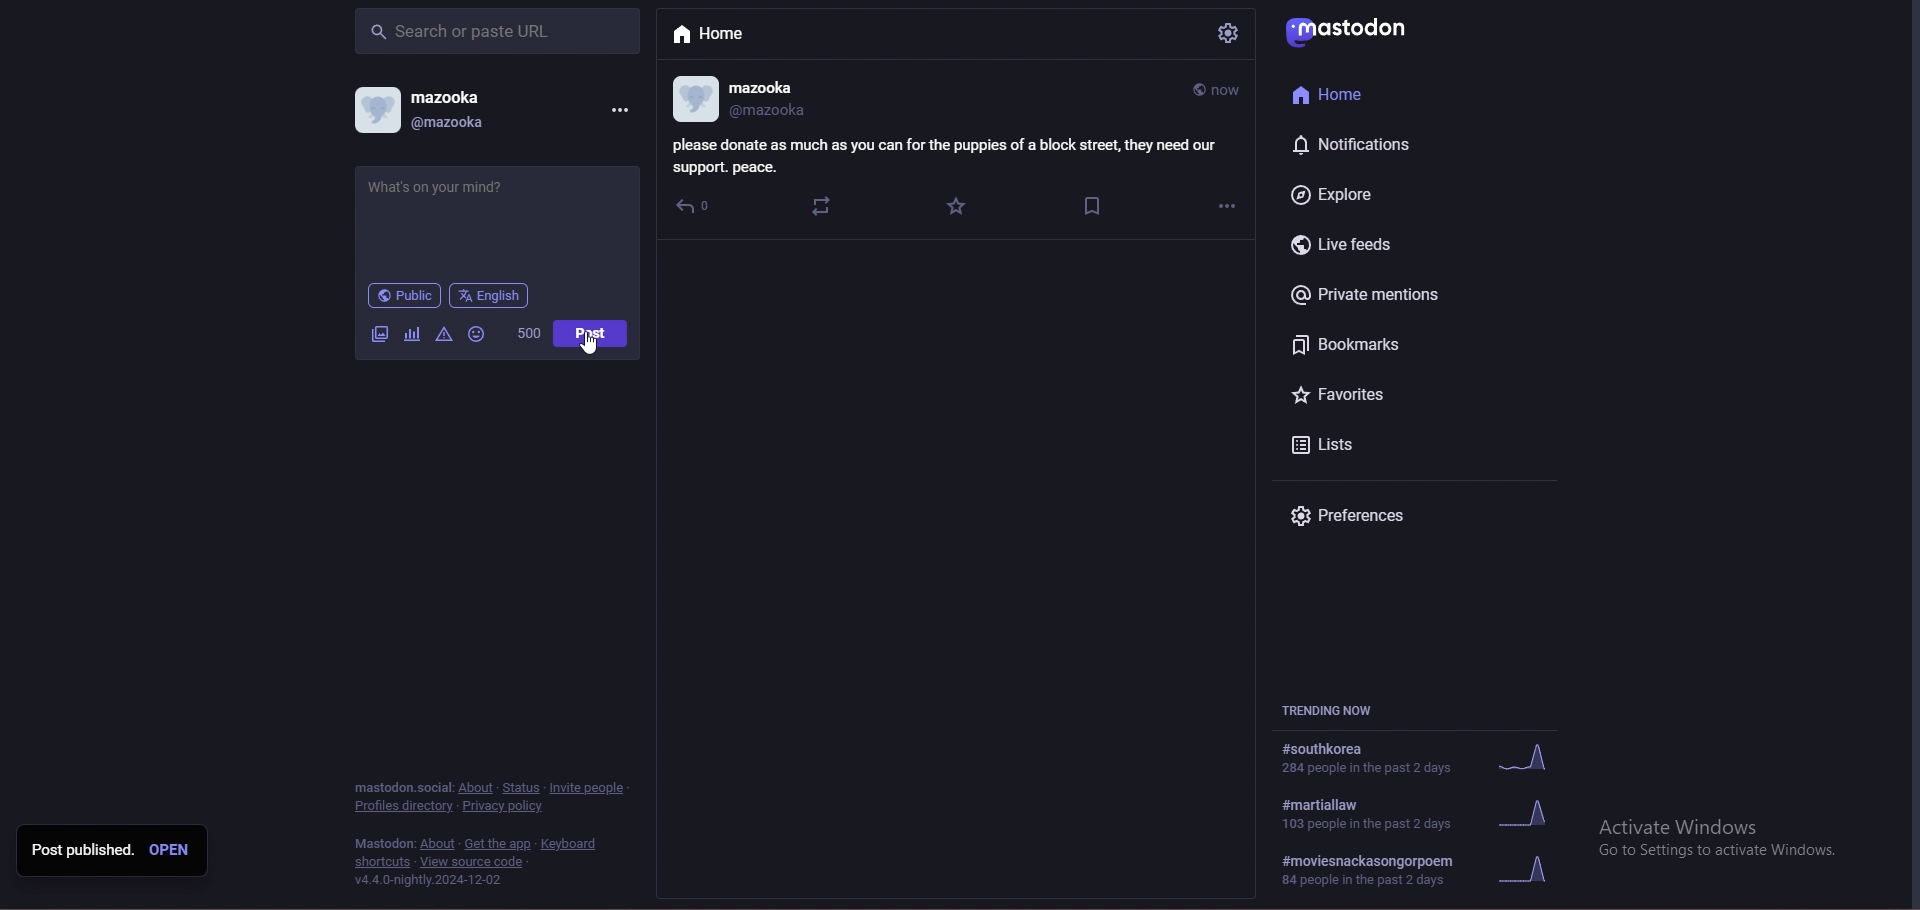 The image size is (1920, 910). What do you see at coordinates (412, 336) in the screenshot?
I see `cafier they fear` at bounding box center [412, 336].